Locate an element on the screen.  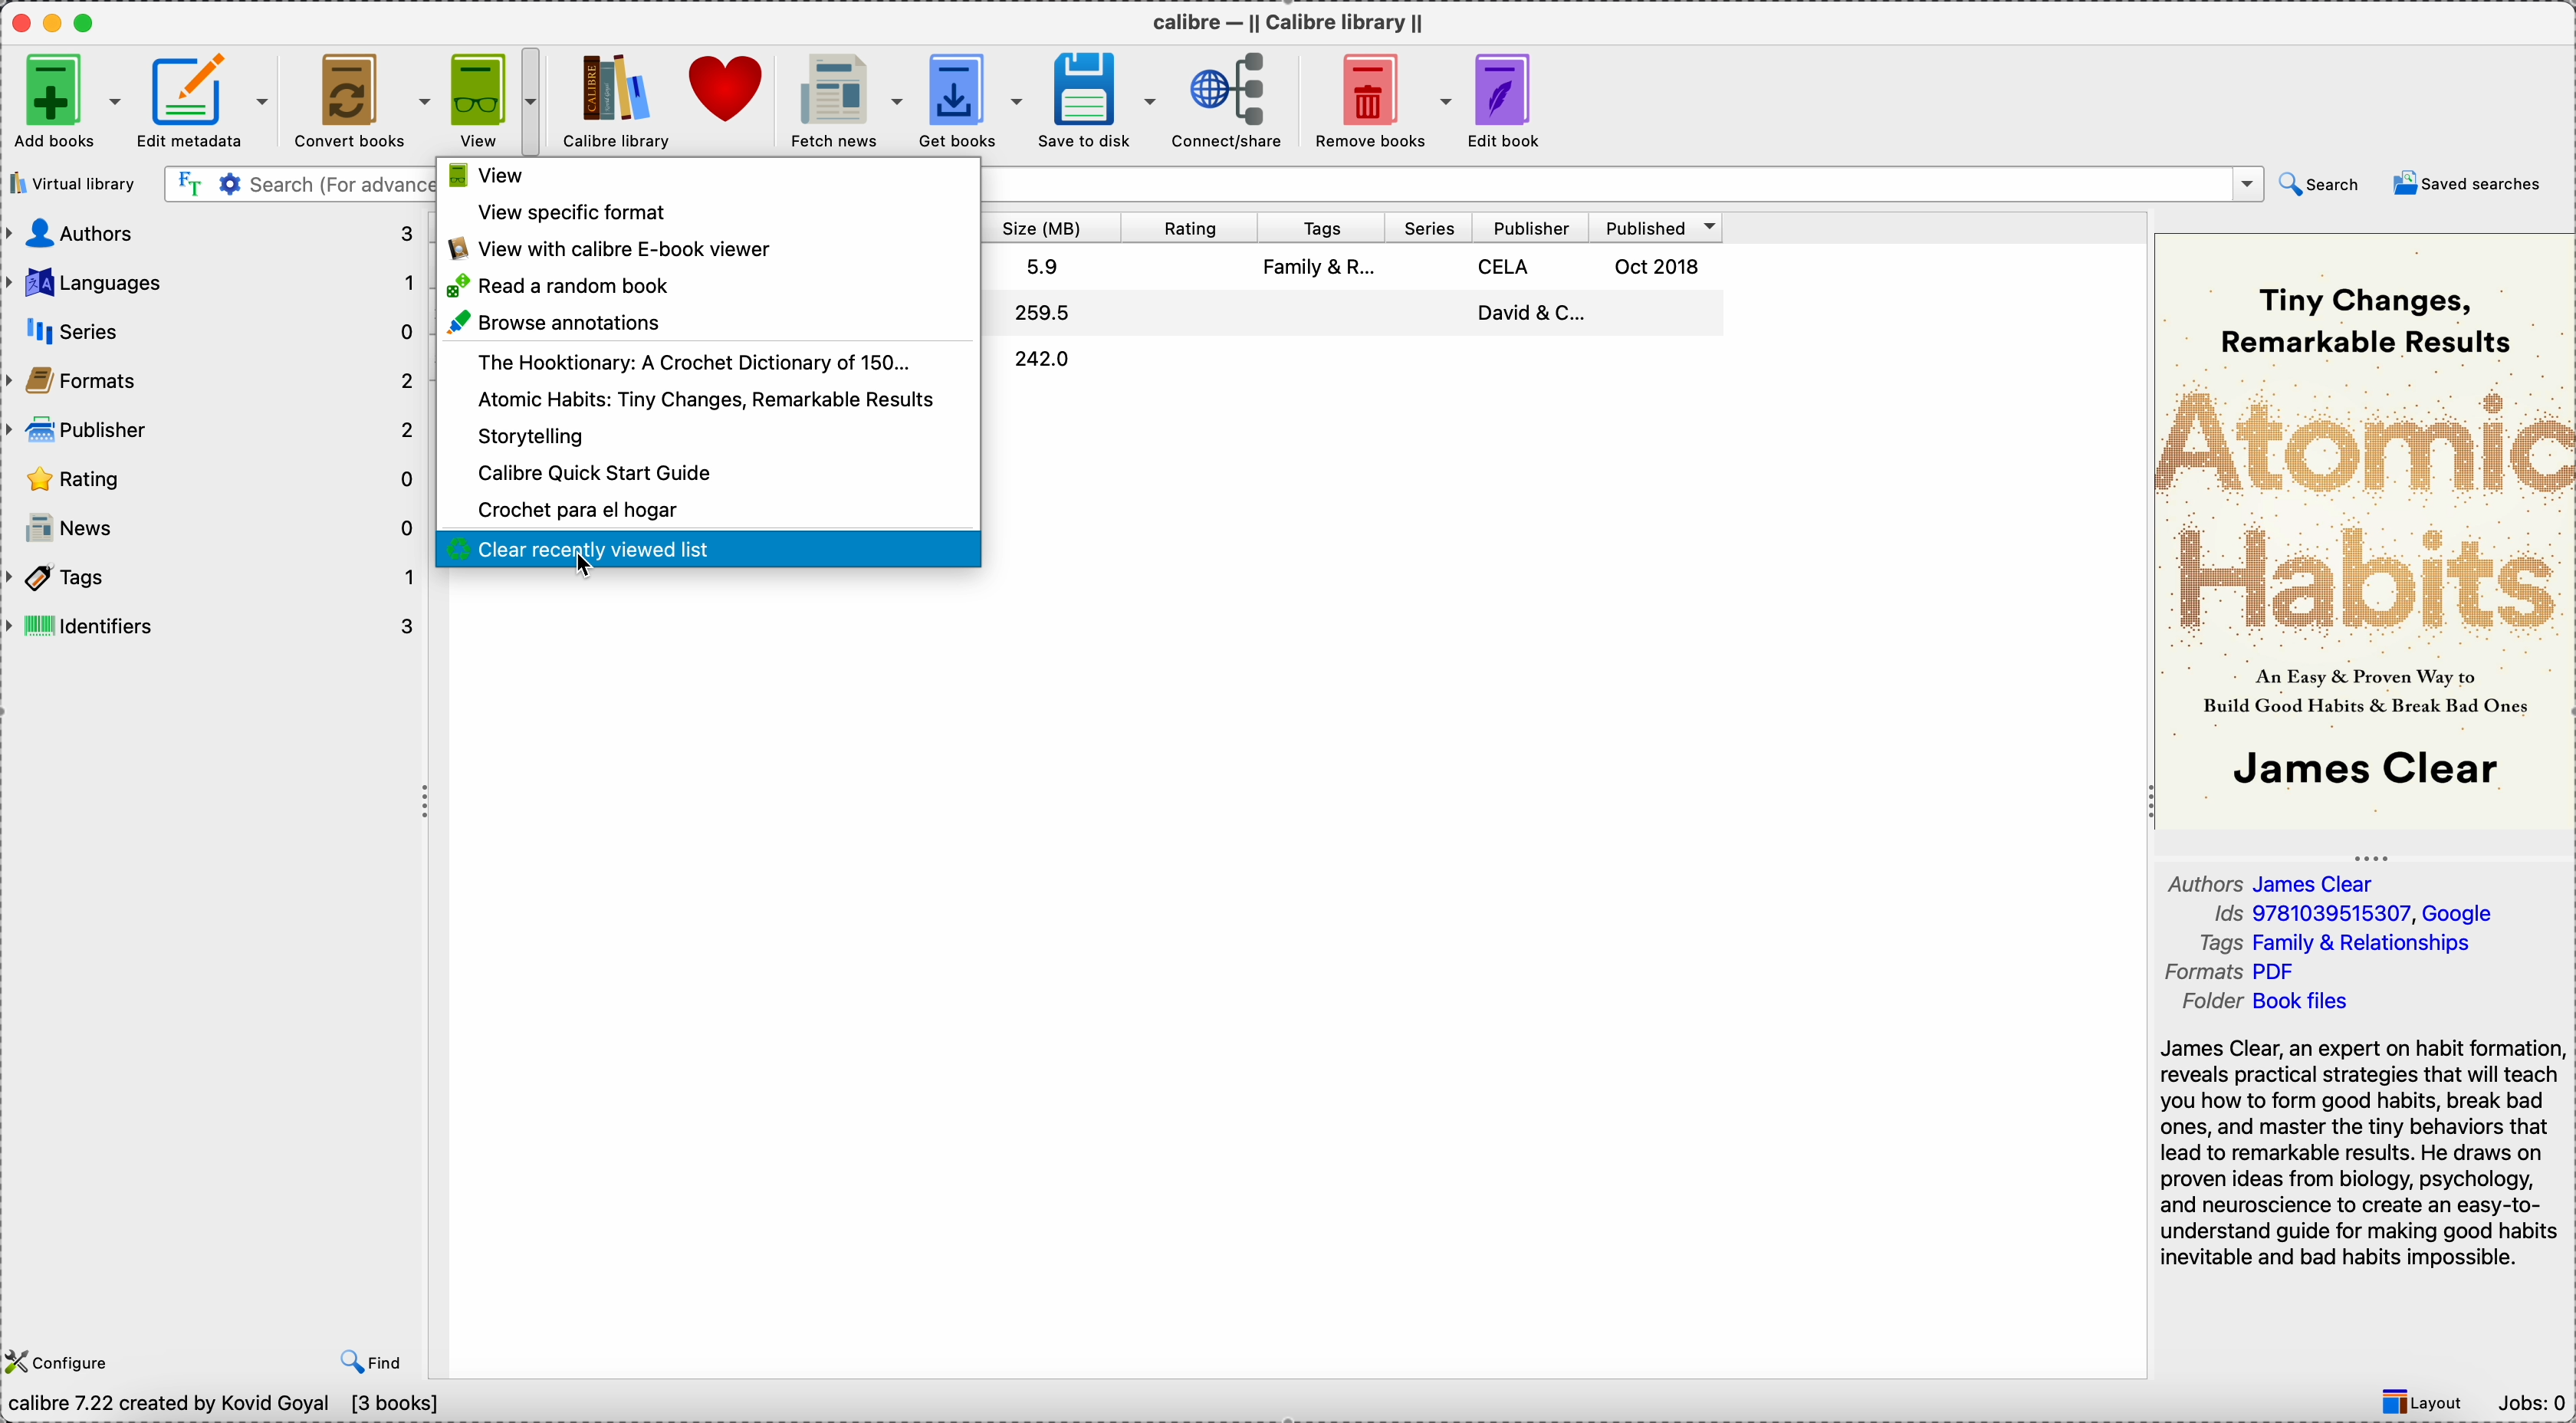
cursor is located at coordinates (585, 572).